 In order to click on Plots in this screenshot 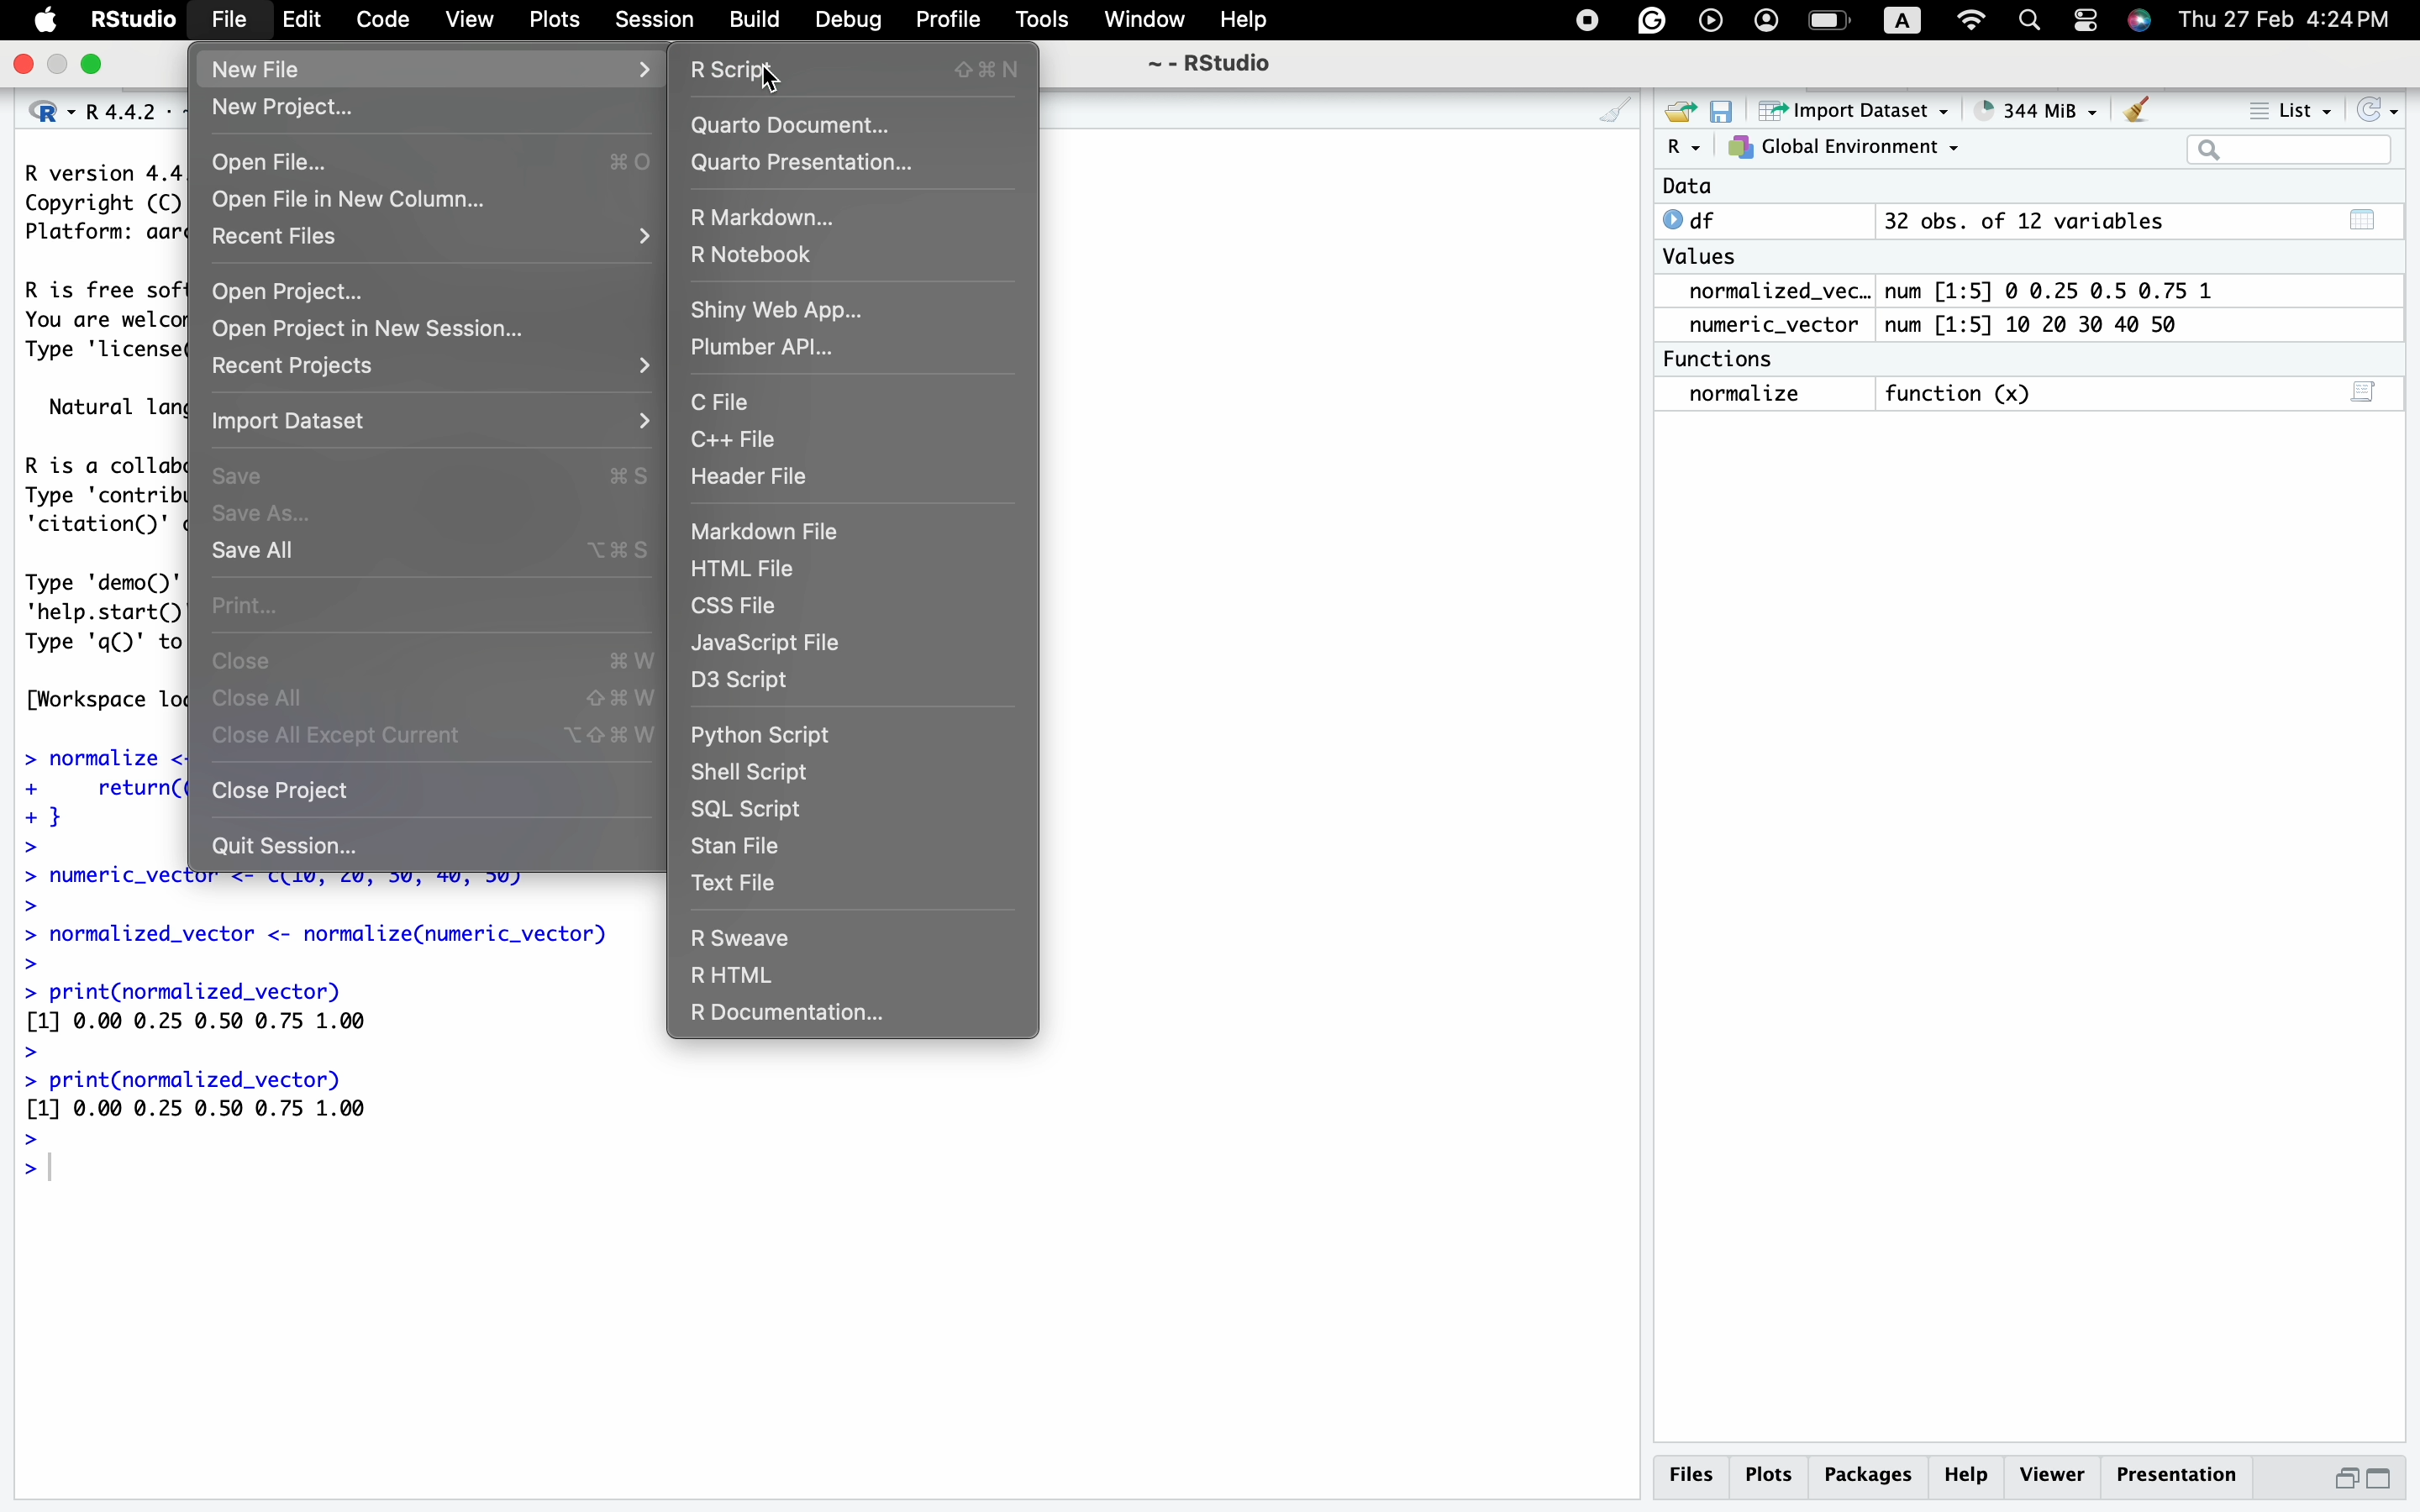, I will do `click(554, 22)`.